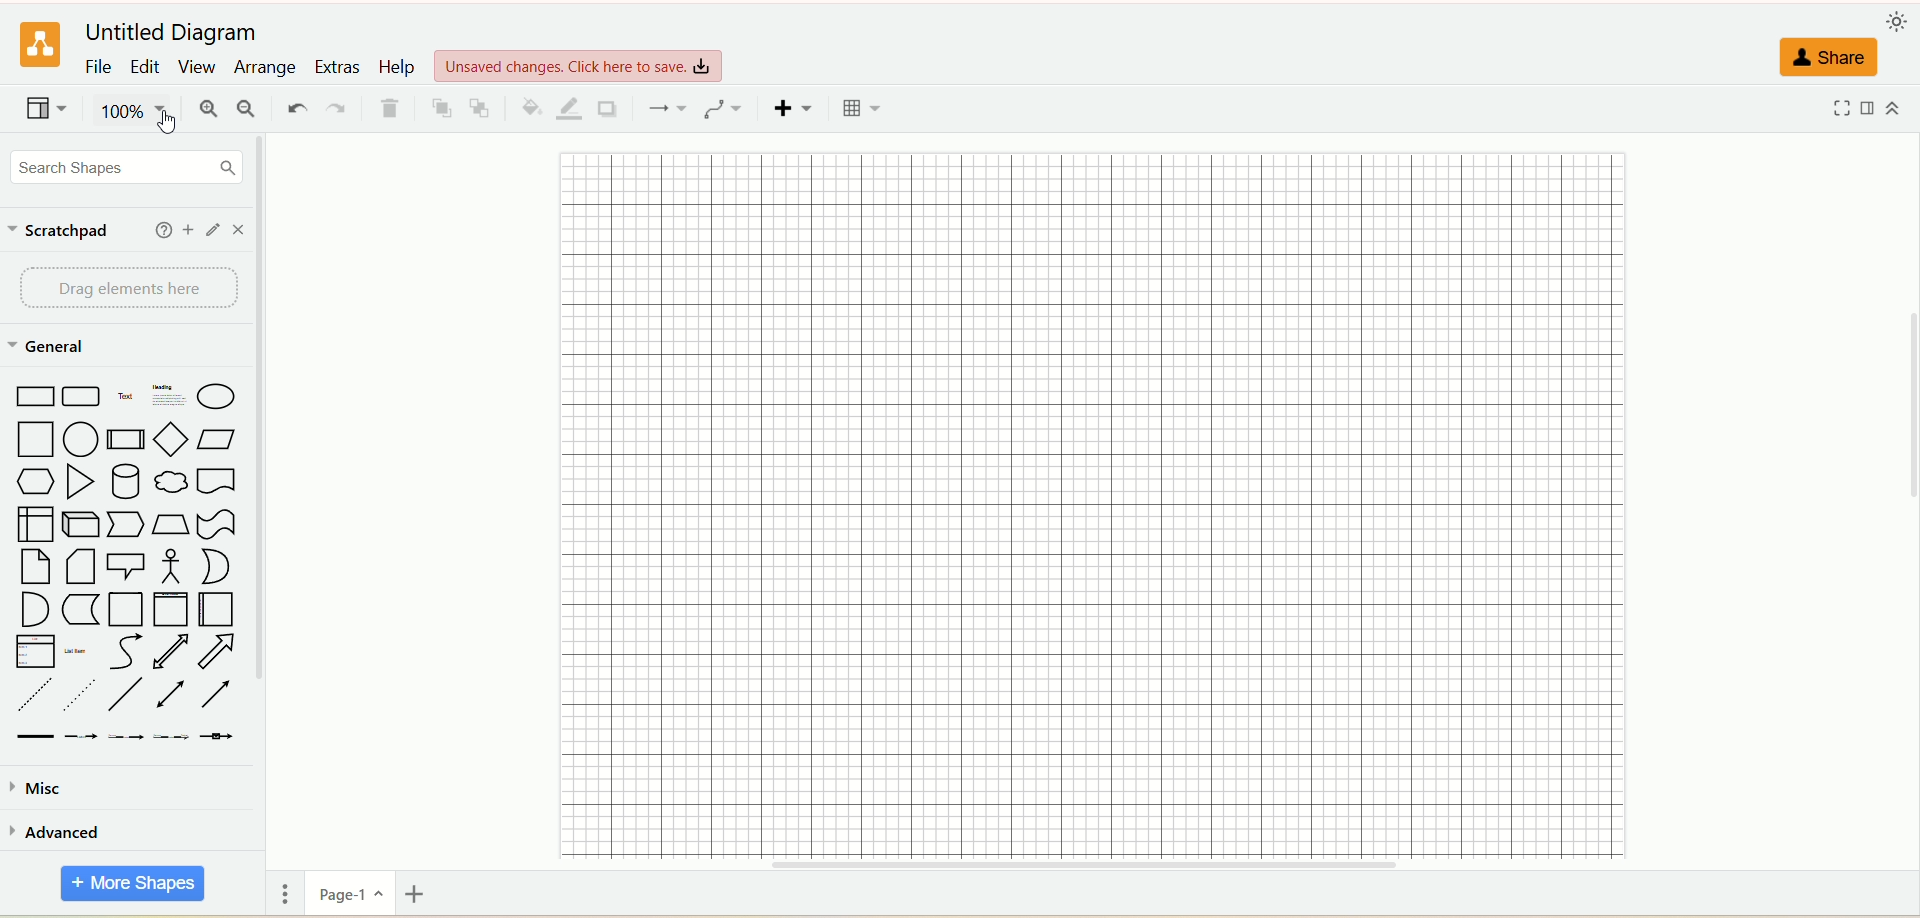 This screenshot has width=1920, height=918. What do you see at coordinates (216, 480) in the screenshot?
I see `document` at bounding box center [216, 480].